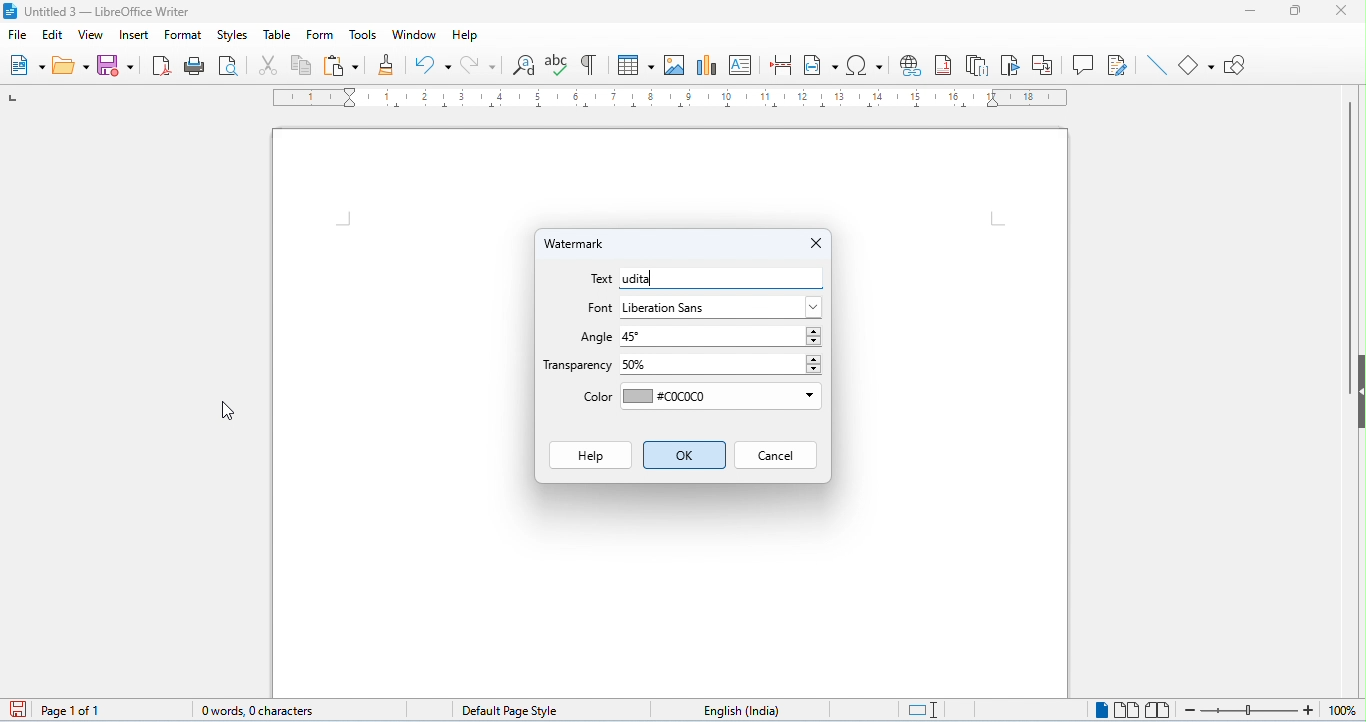 This screenshot has height=722, width=1366. I want to click on cursor, so click(230, 411).